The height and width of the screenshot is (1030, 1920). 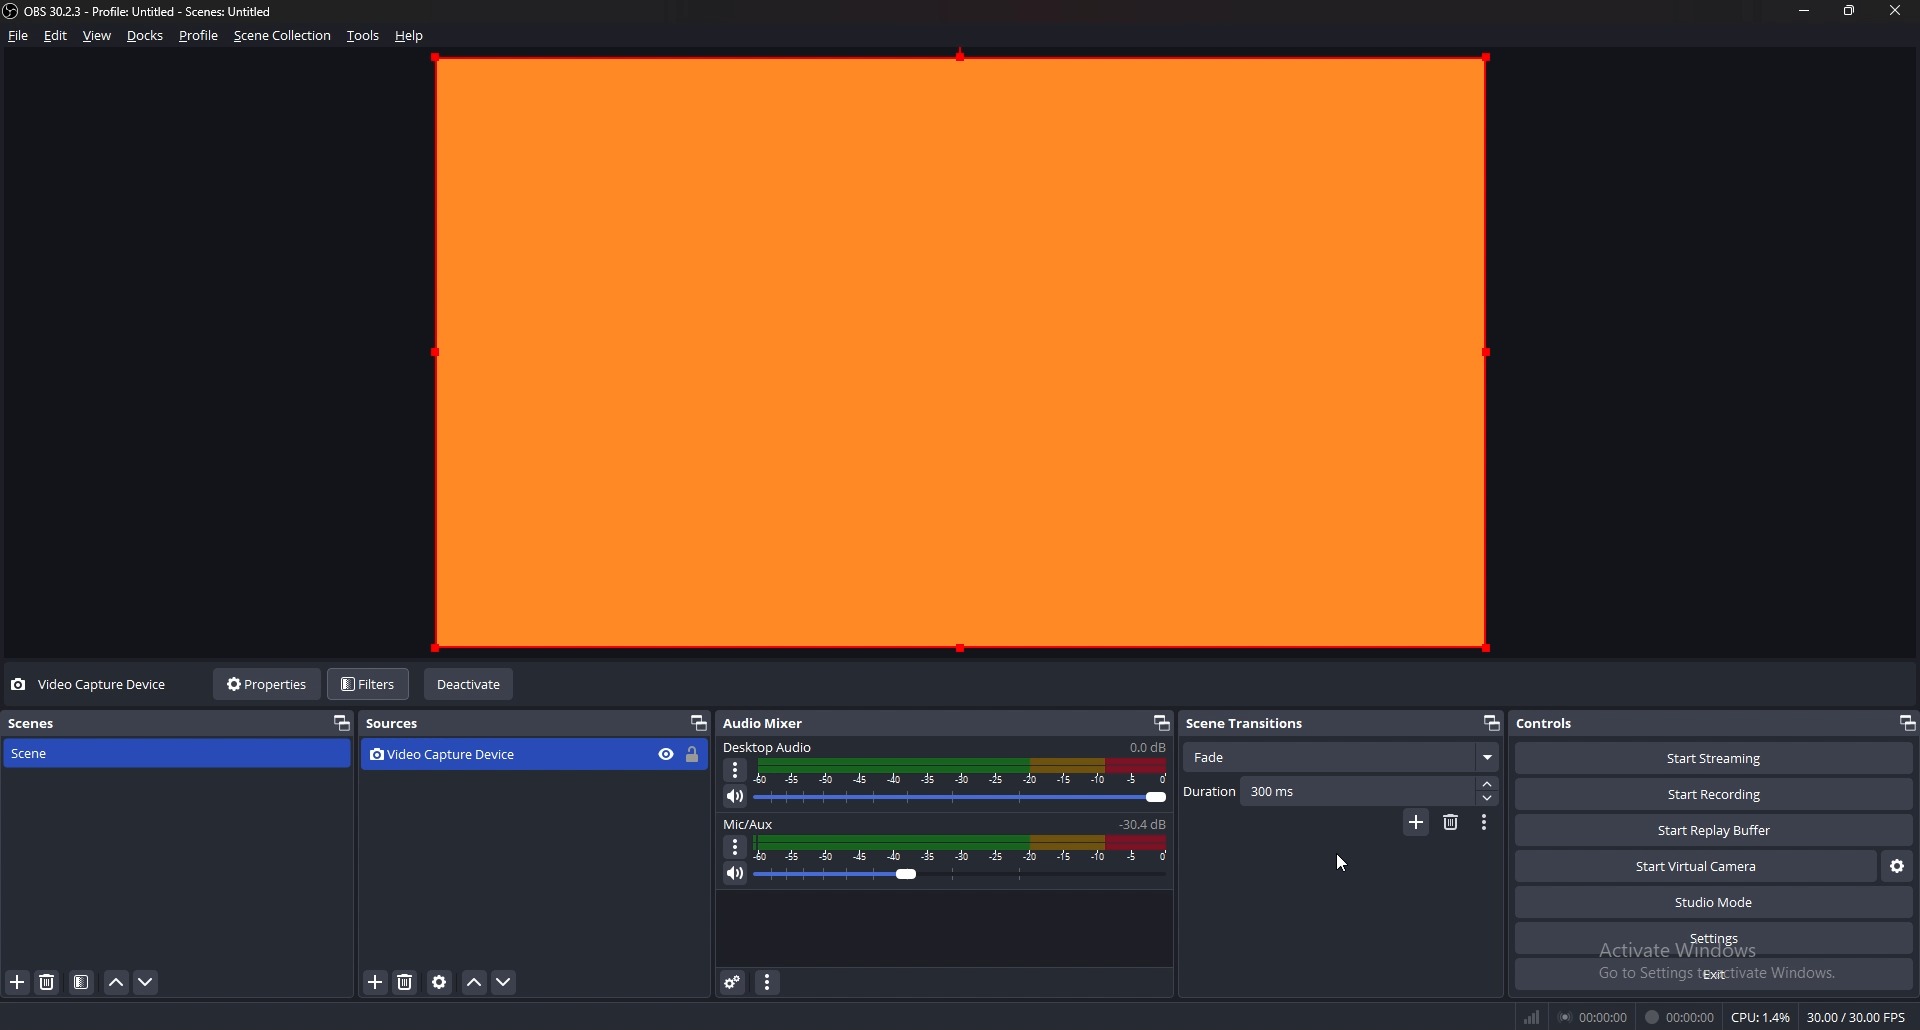 I want to click on duration, so click(x=1329, y=792).